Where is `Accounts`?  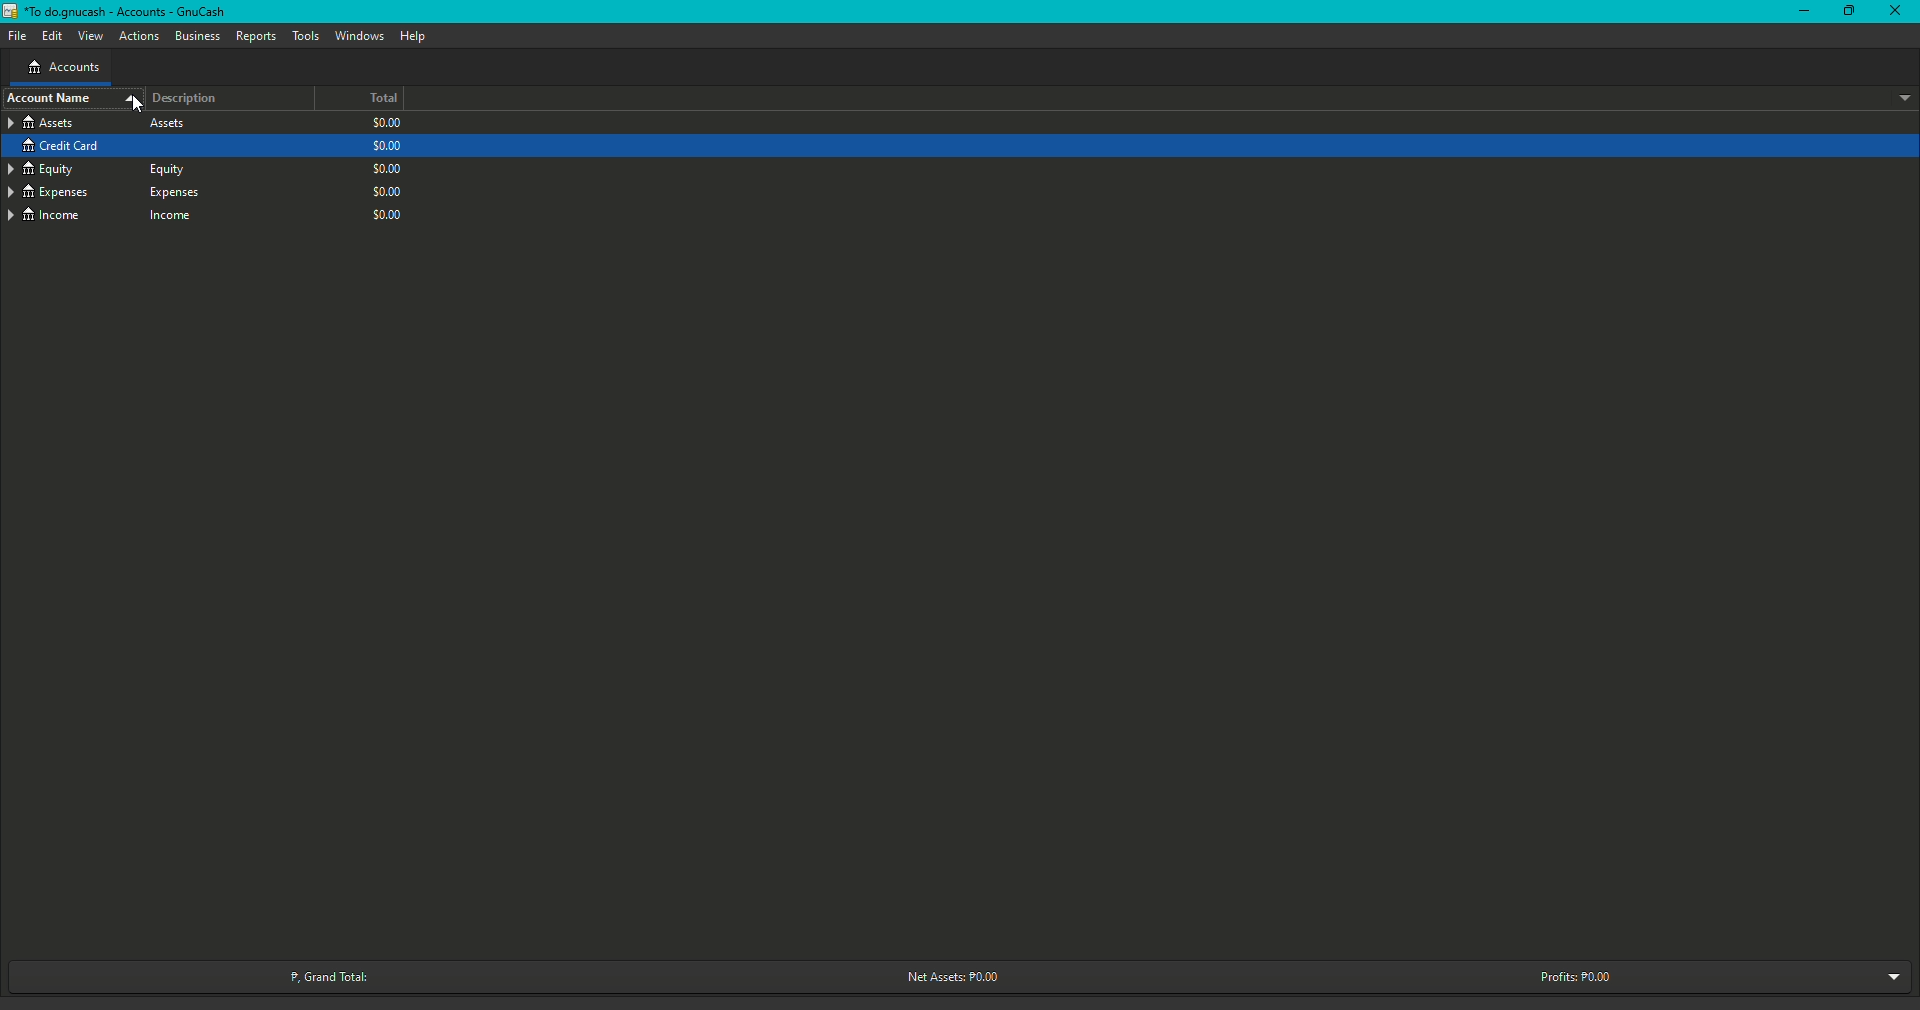
Accounts is located at coordinates (67, 68).